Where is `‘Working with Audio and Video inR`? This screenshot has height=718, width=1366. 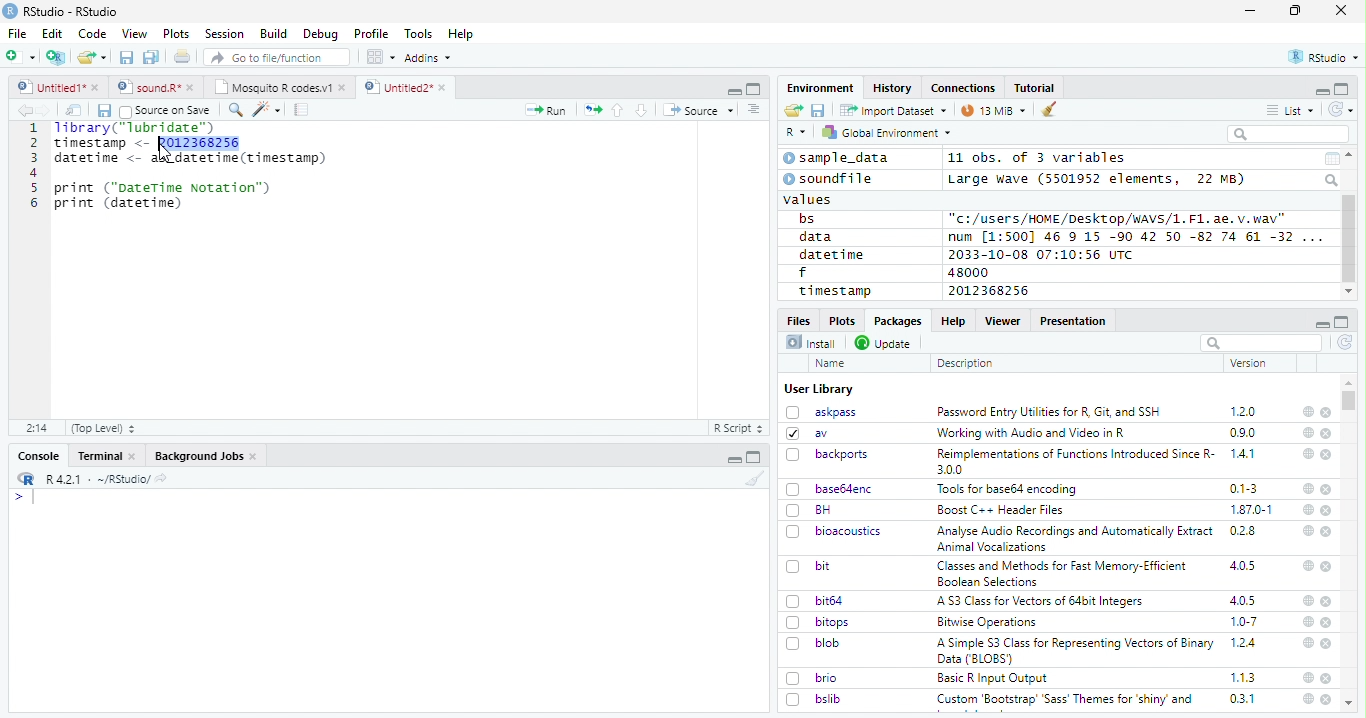
‘Working with Audio and Video inR is located at coordinates (1033, 433).